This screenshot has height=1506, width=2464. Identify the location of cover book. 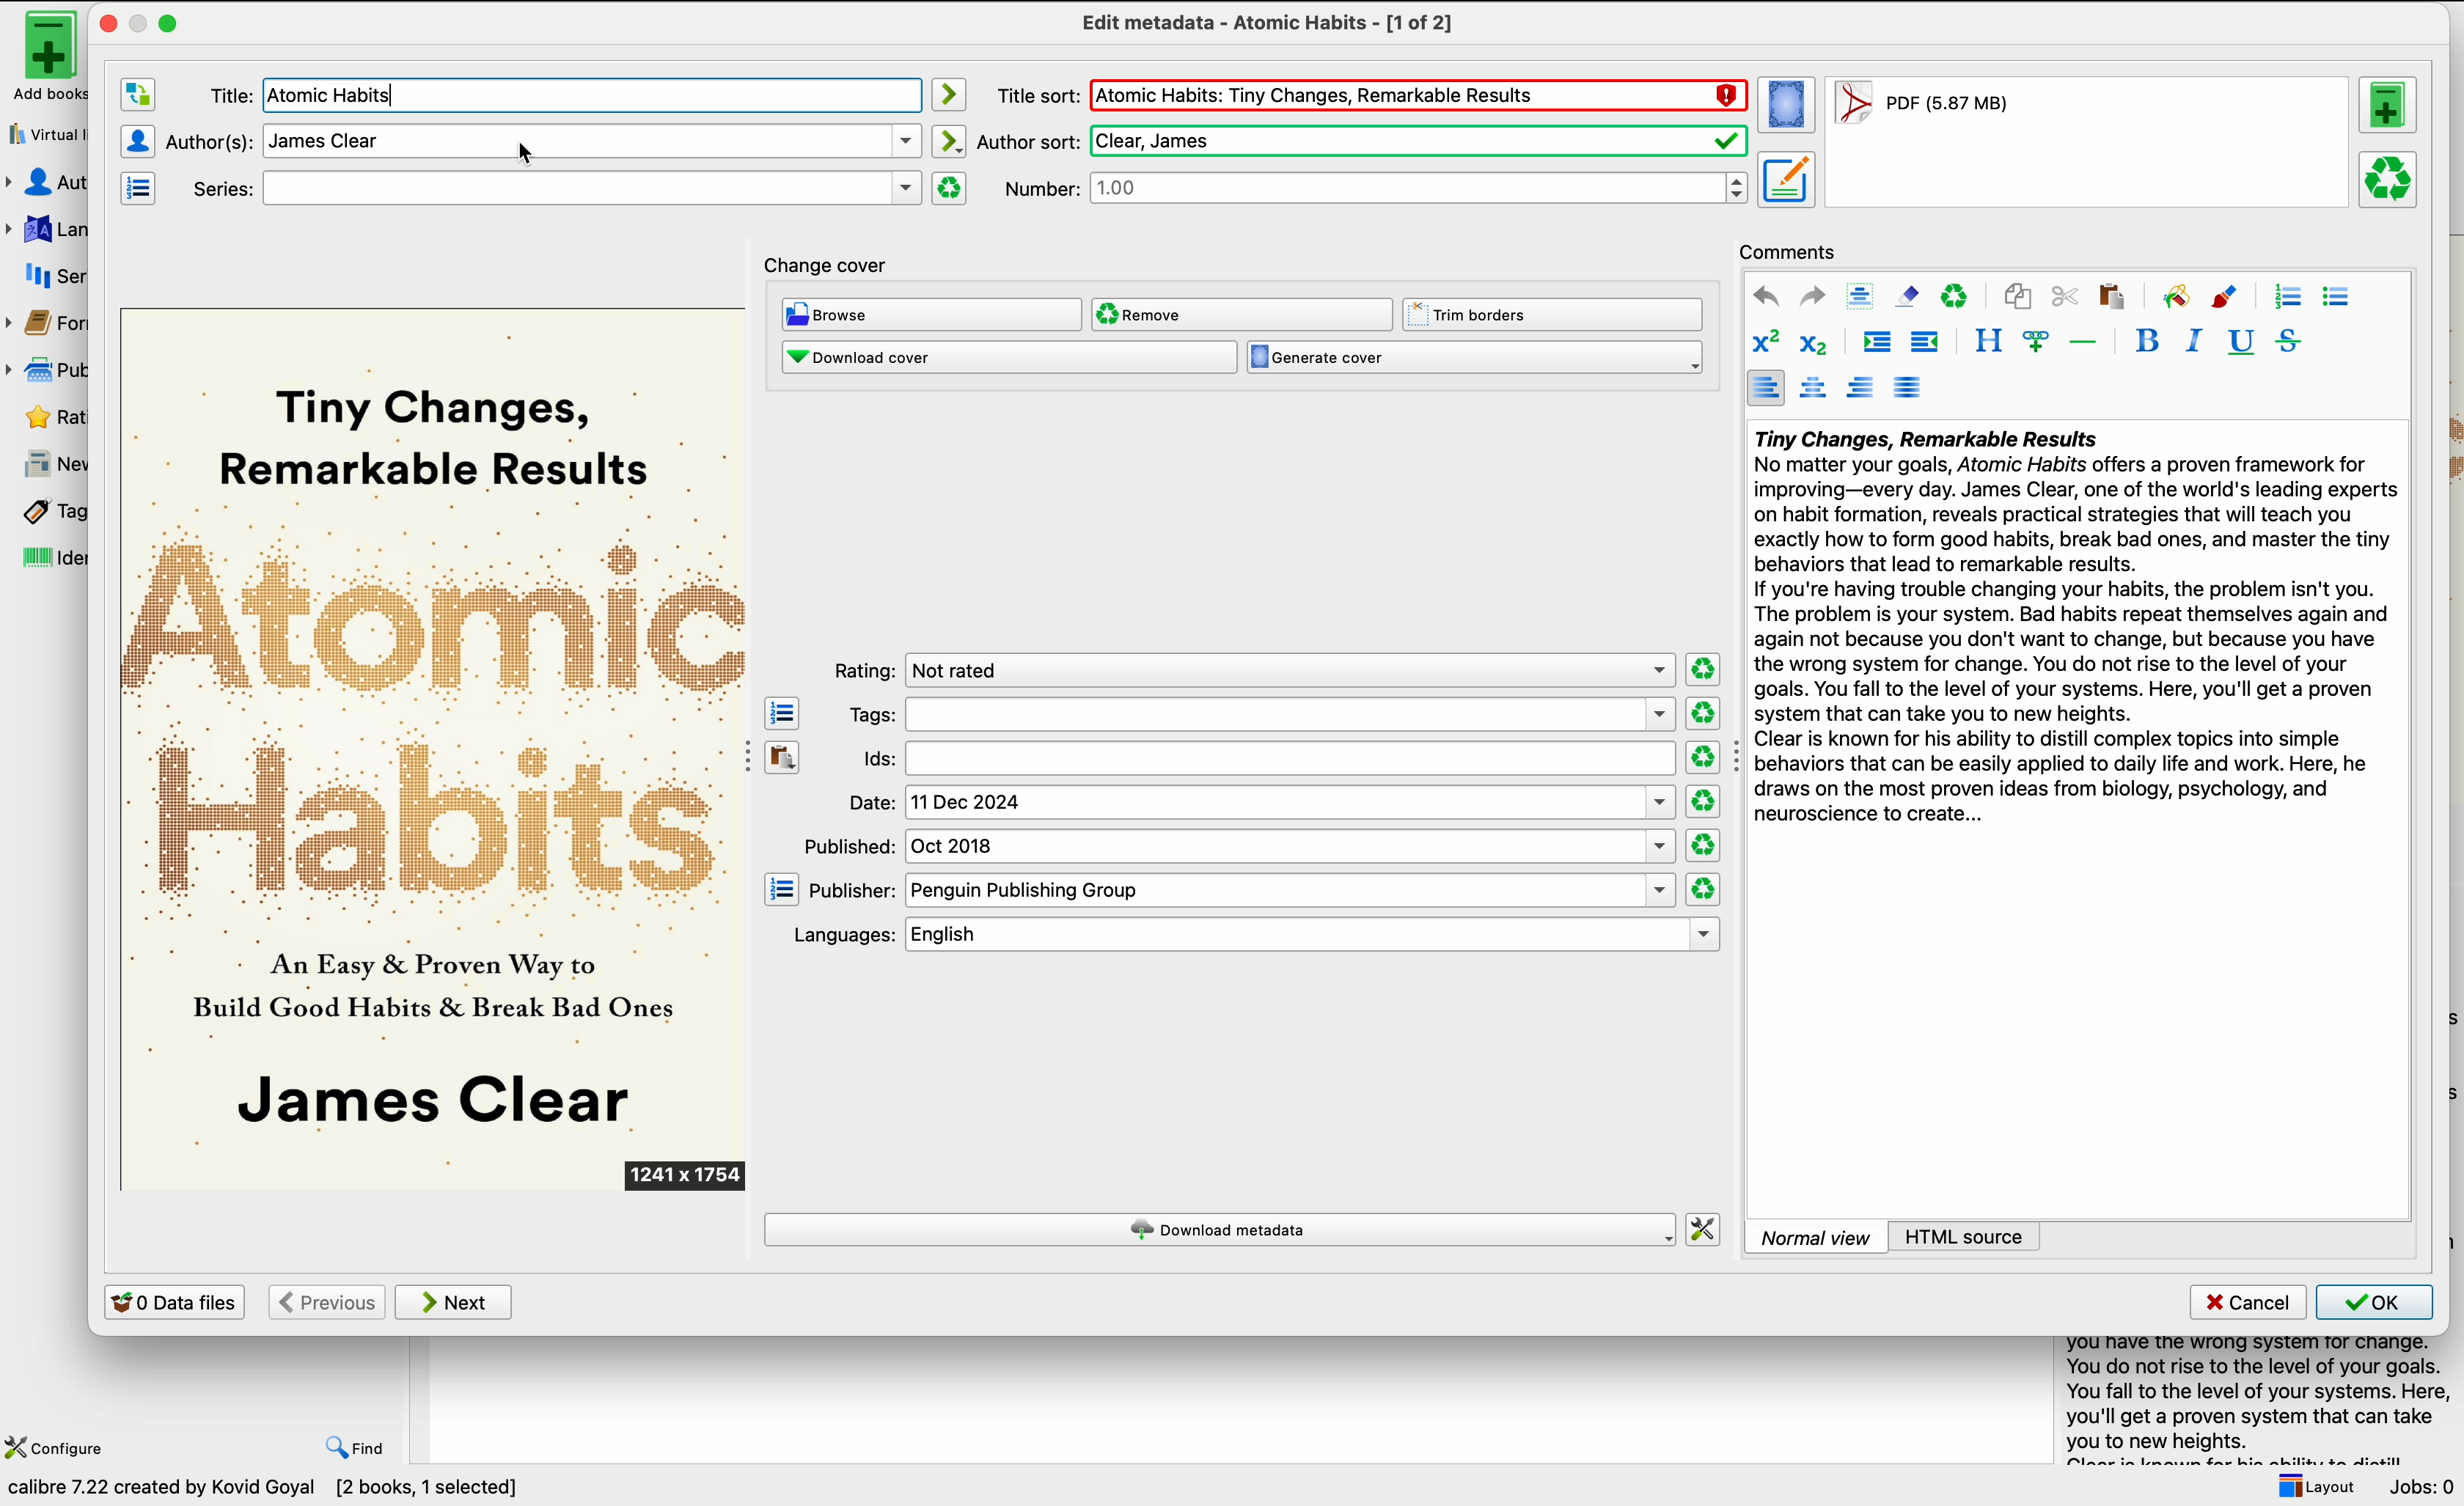
(436, 750).